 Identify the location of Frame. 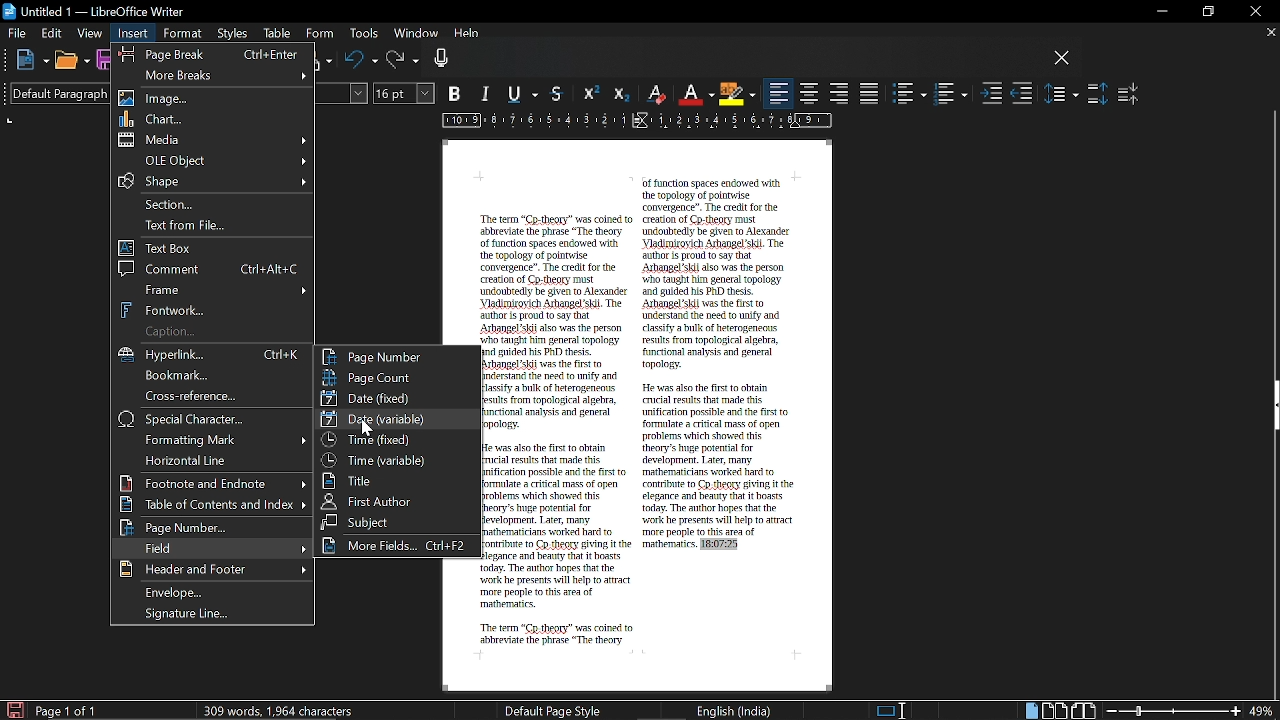
(215, 289).